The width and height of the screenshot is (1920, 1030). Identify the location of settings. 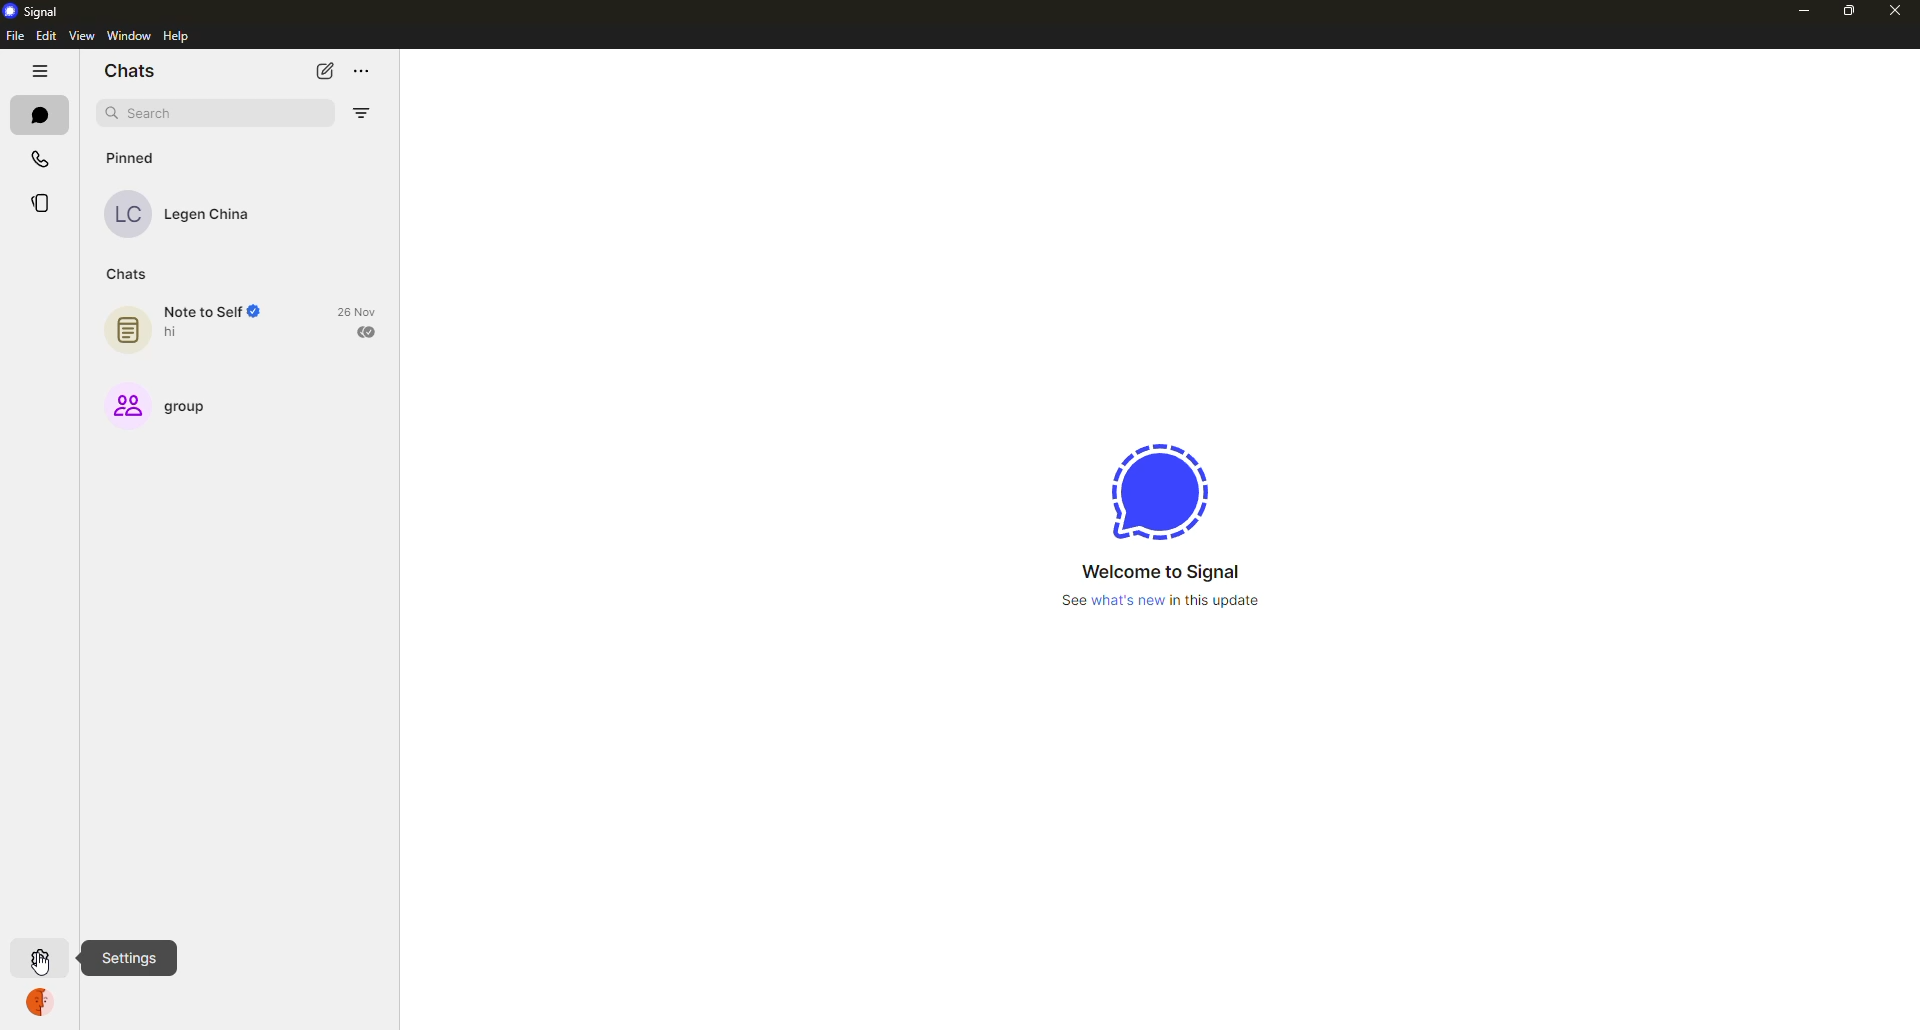
(129, 959).